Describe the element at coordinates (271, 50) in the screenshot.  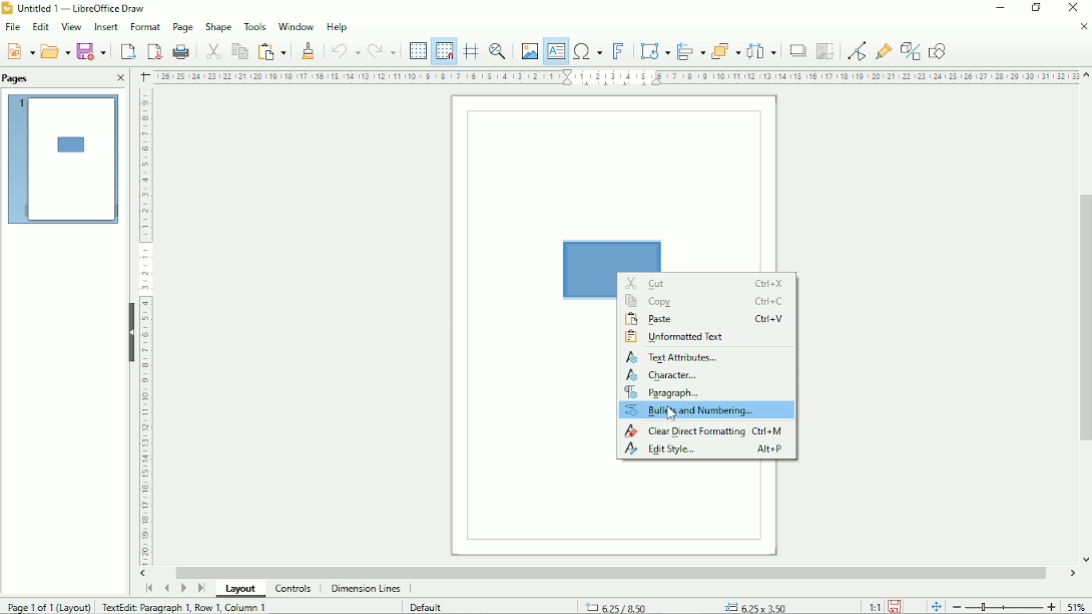
I see `Paste` at that location.